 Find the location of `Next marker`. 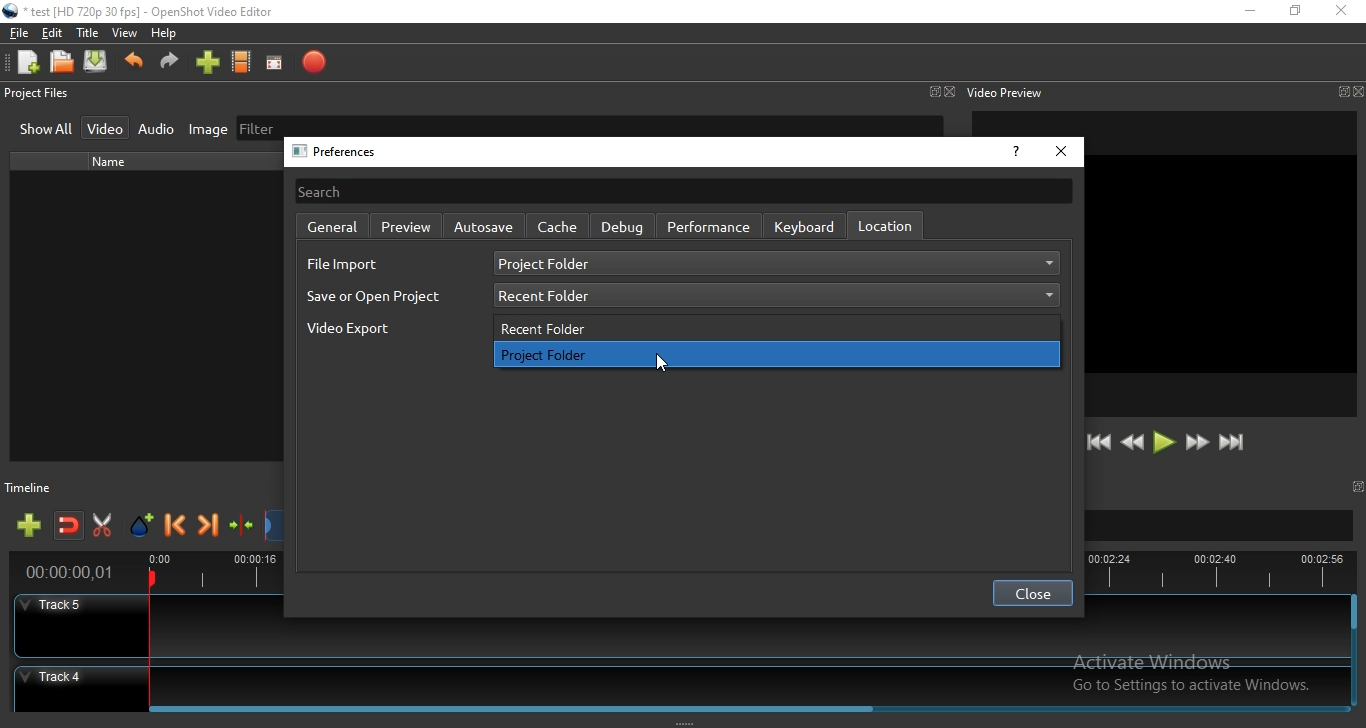

Next marker is located at coordinates (209, 528).